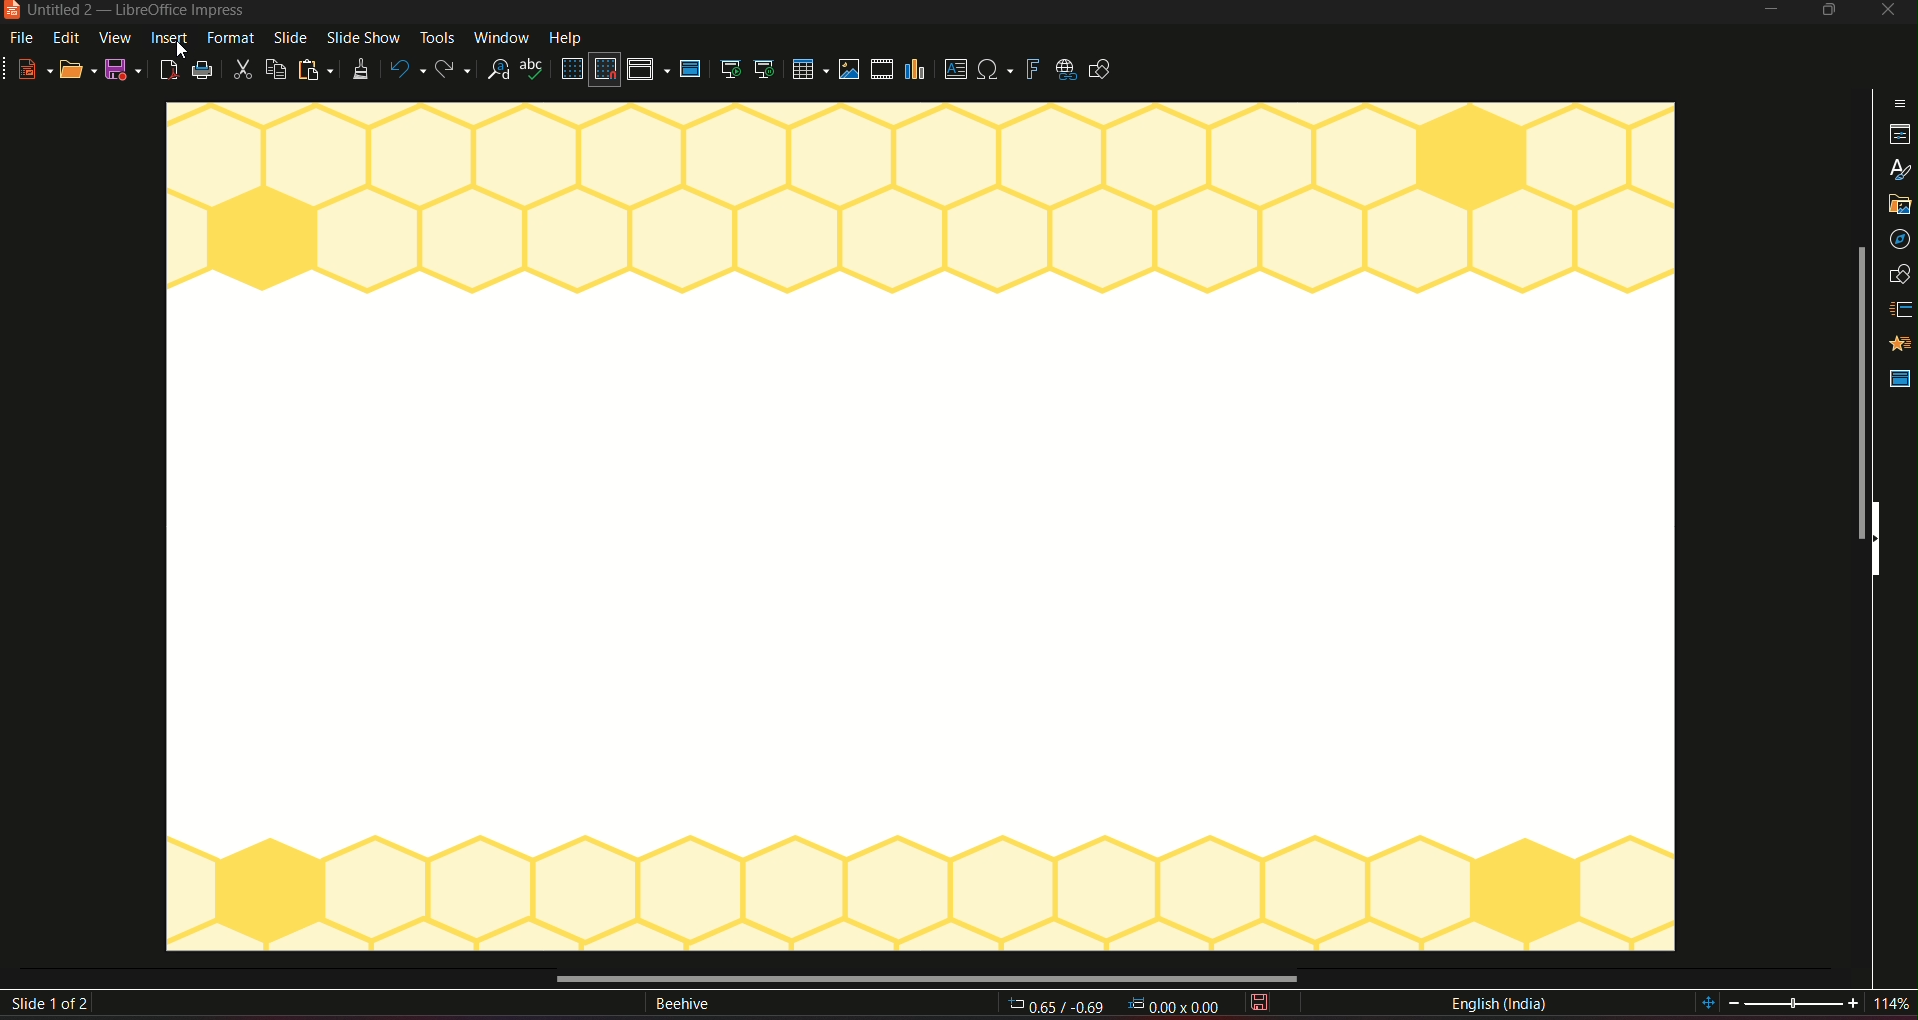  I want to click on master slide, so click(1900, 382).